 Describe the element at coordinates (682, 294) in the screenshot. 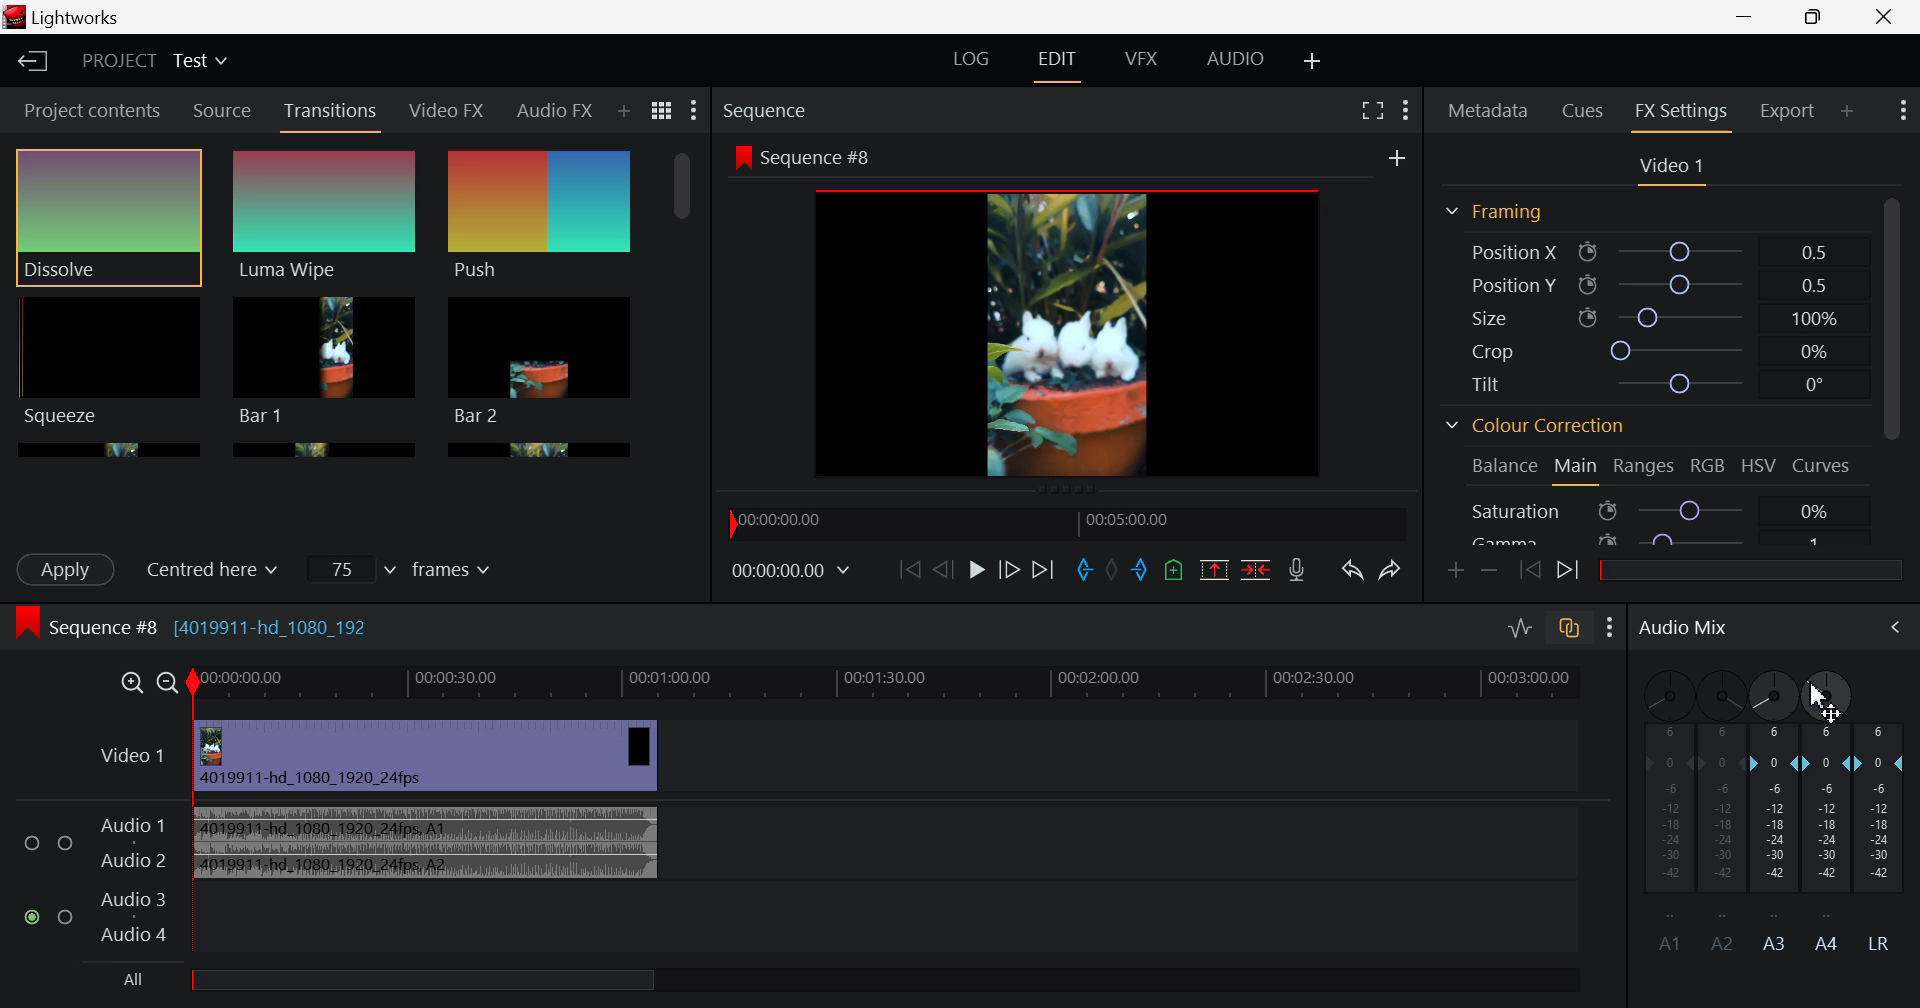

I see `Scroll Bar` at that location.